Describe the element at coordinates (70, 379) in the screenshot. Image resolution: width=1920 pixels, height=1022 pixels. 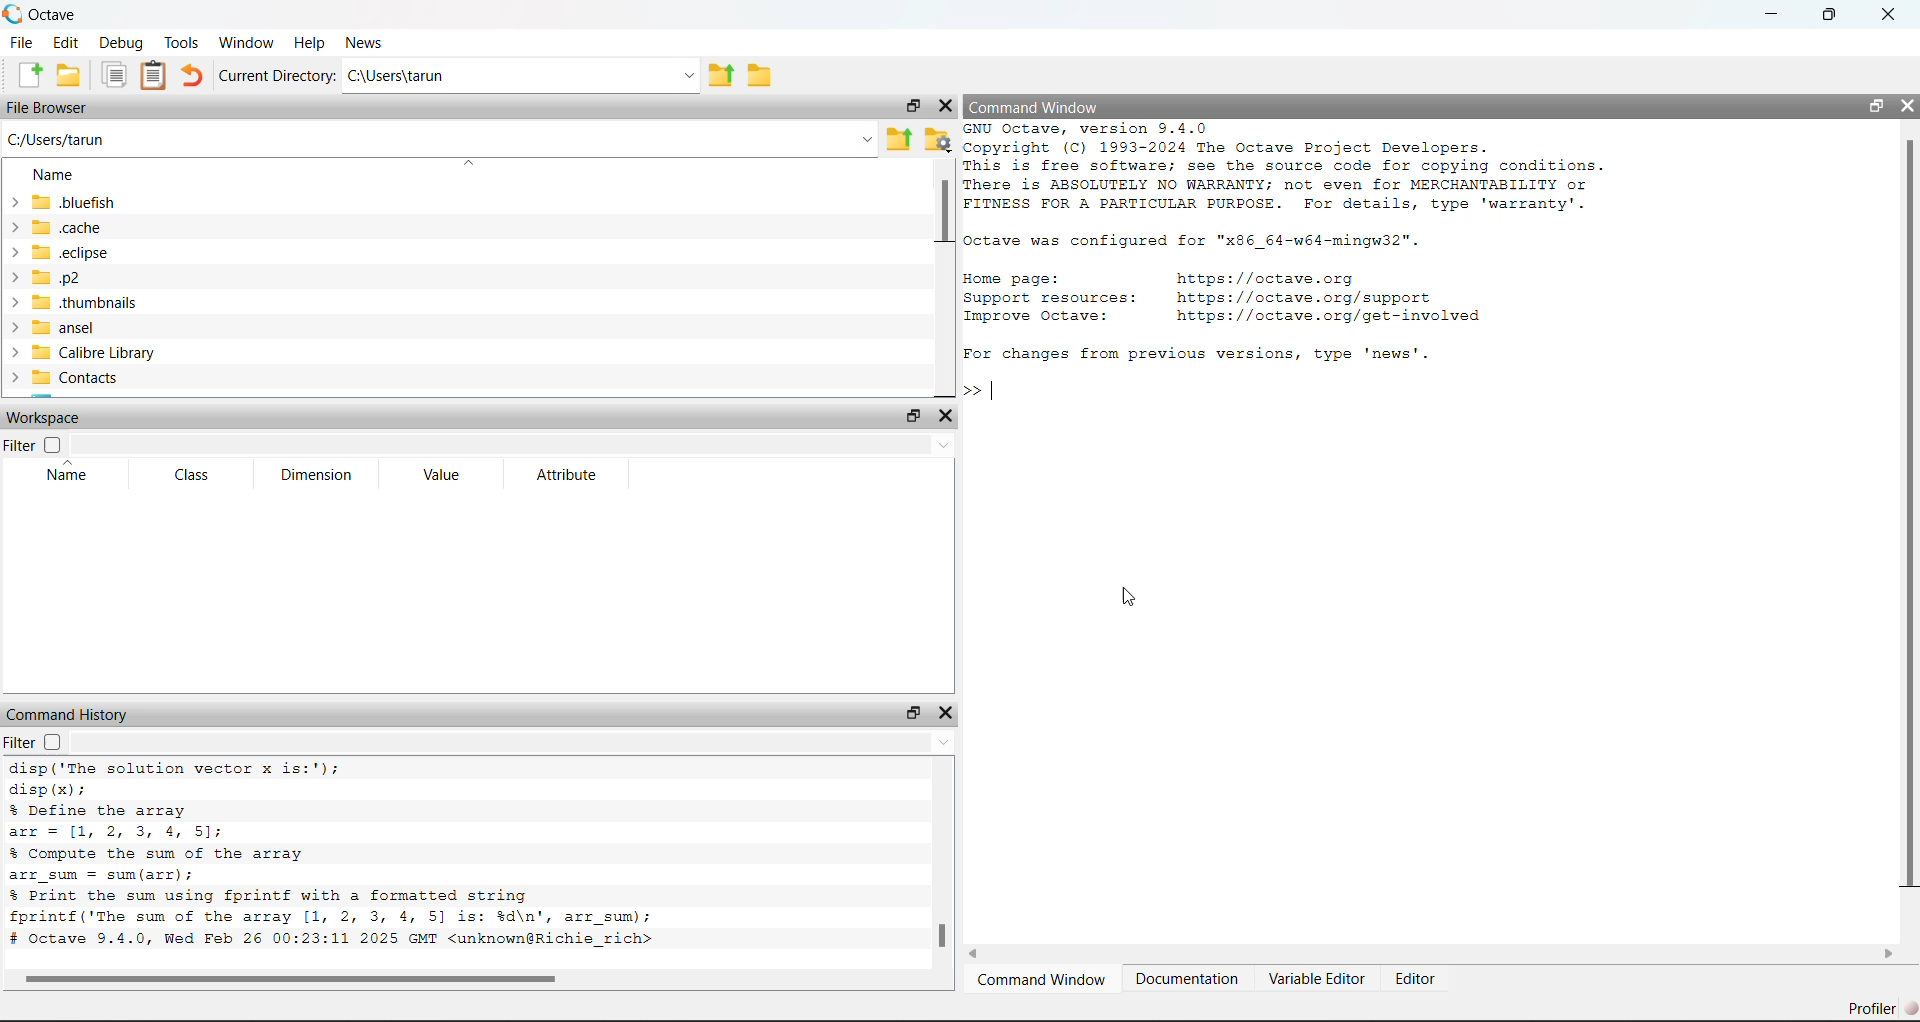
I see `Contacts` at that location.